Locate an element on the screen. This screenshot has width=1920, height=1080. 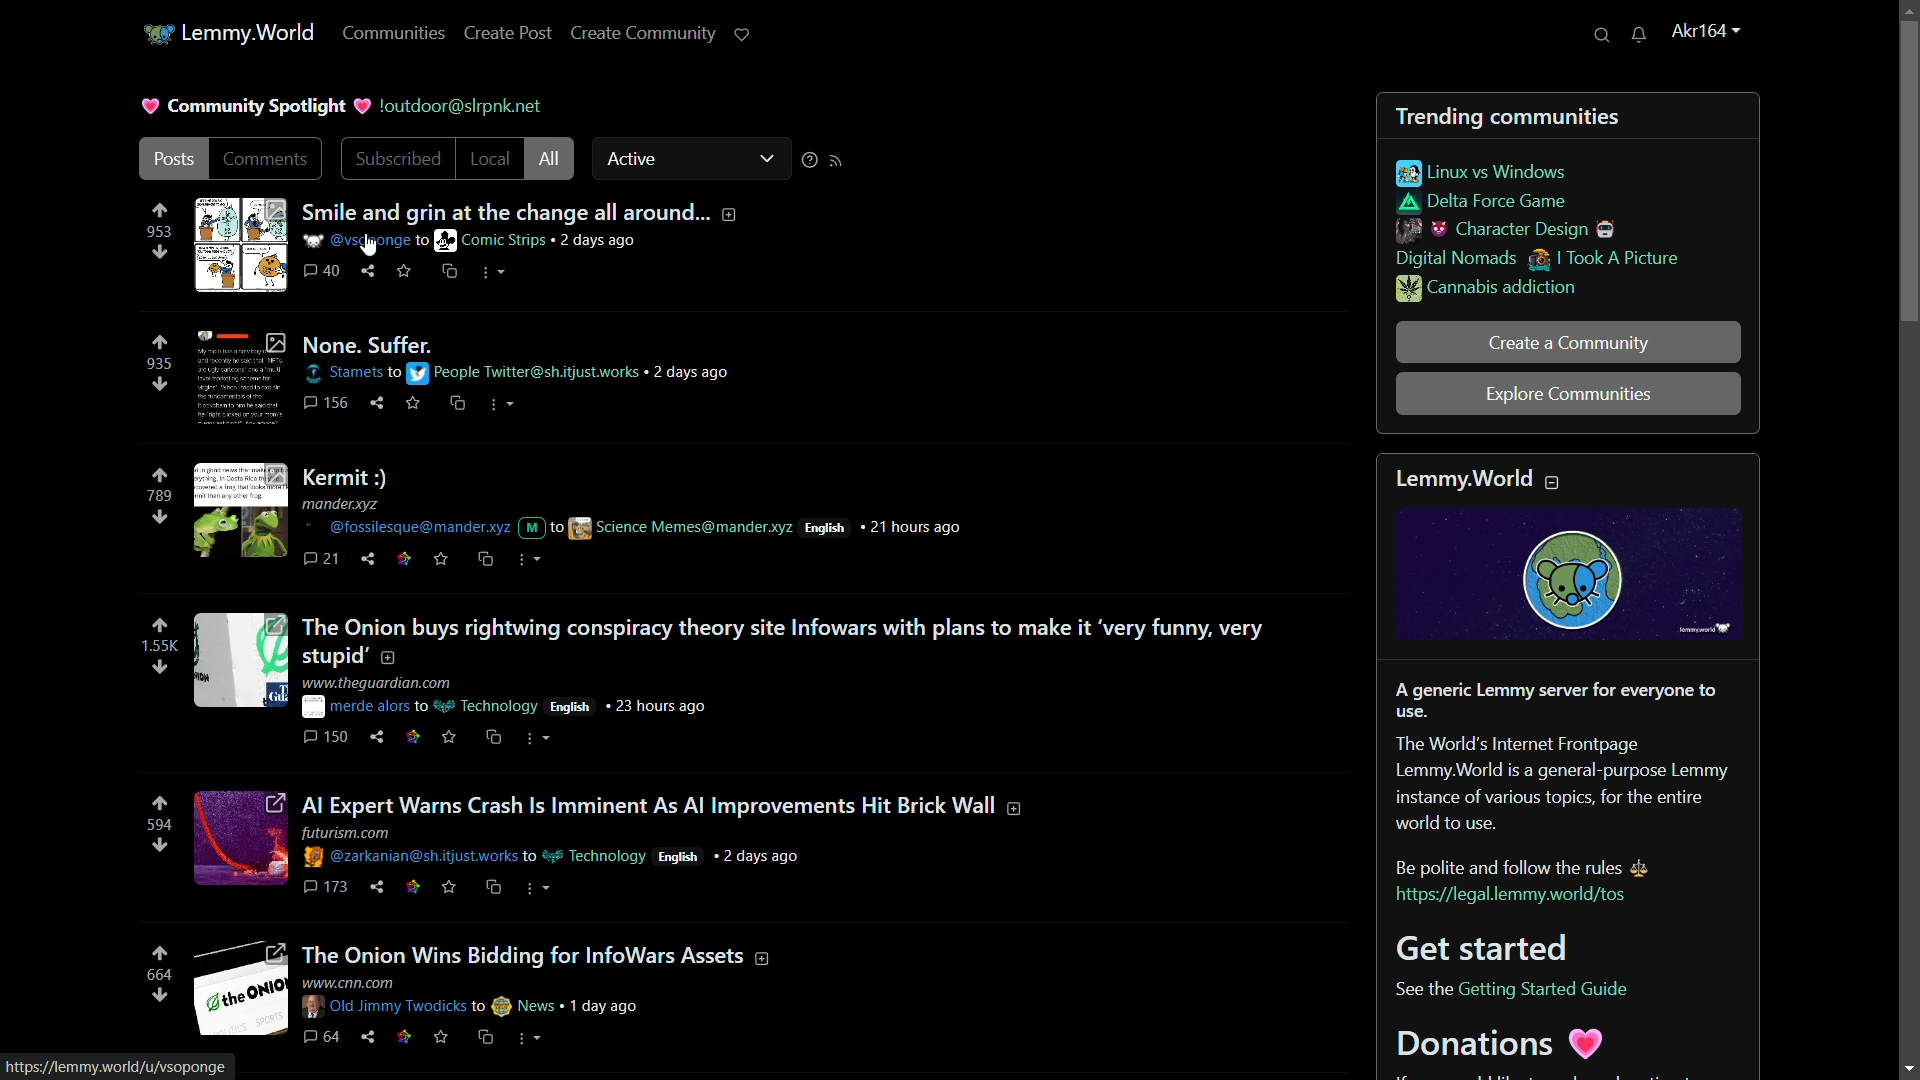
donations is located at coordinates (1534, 1041).